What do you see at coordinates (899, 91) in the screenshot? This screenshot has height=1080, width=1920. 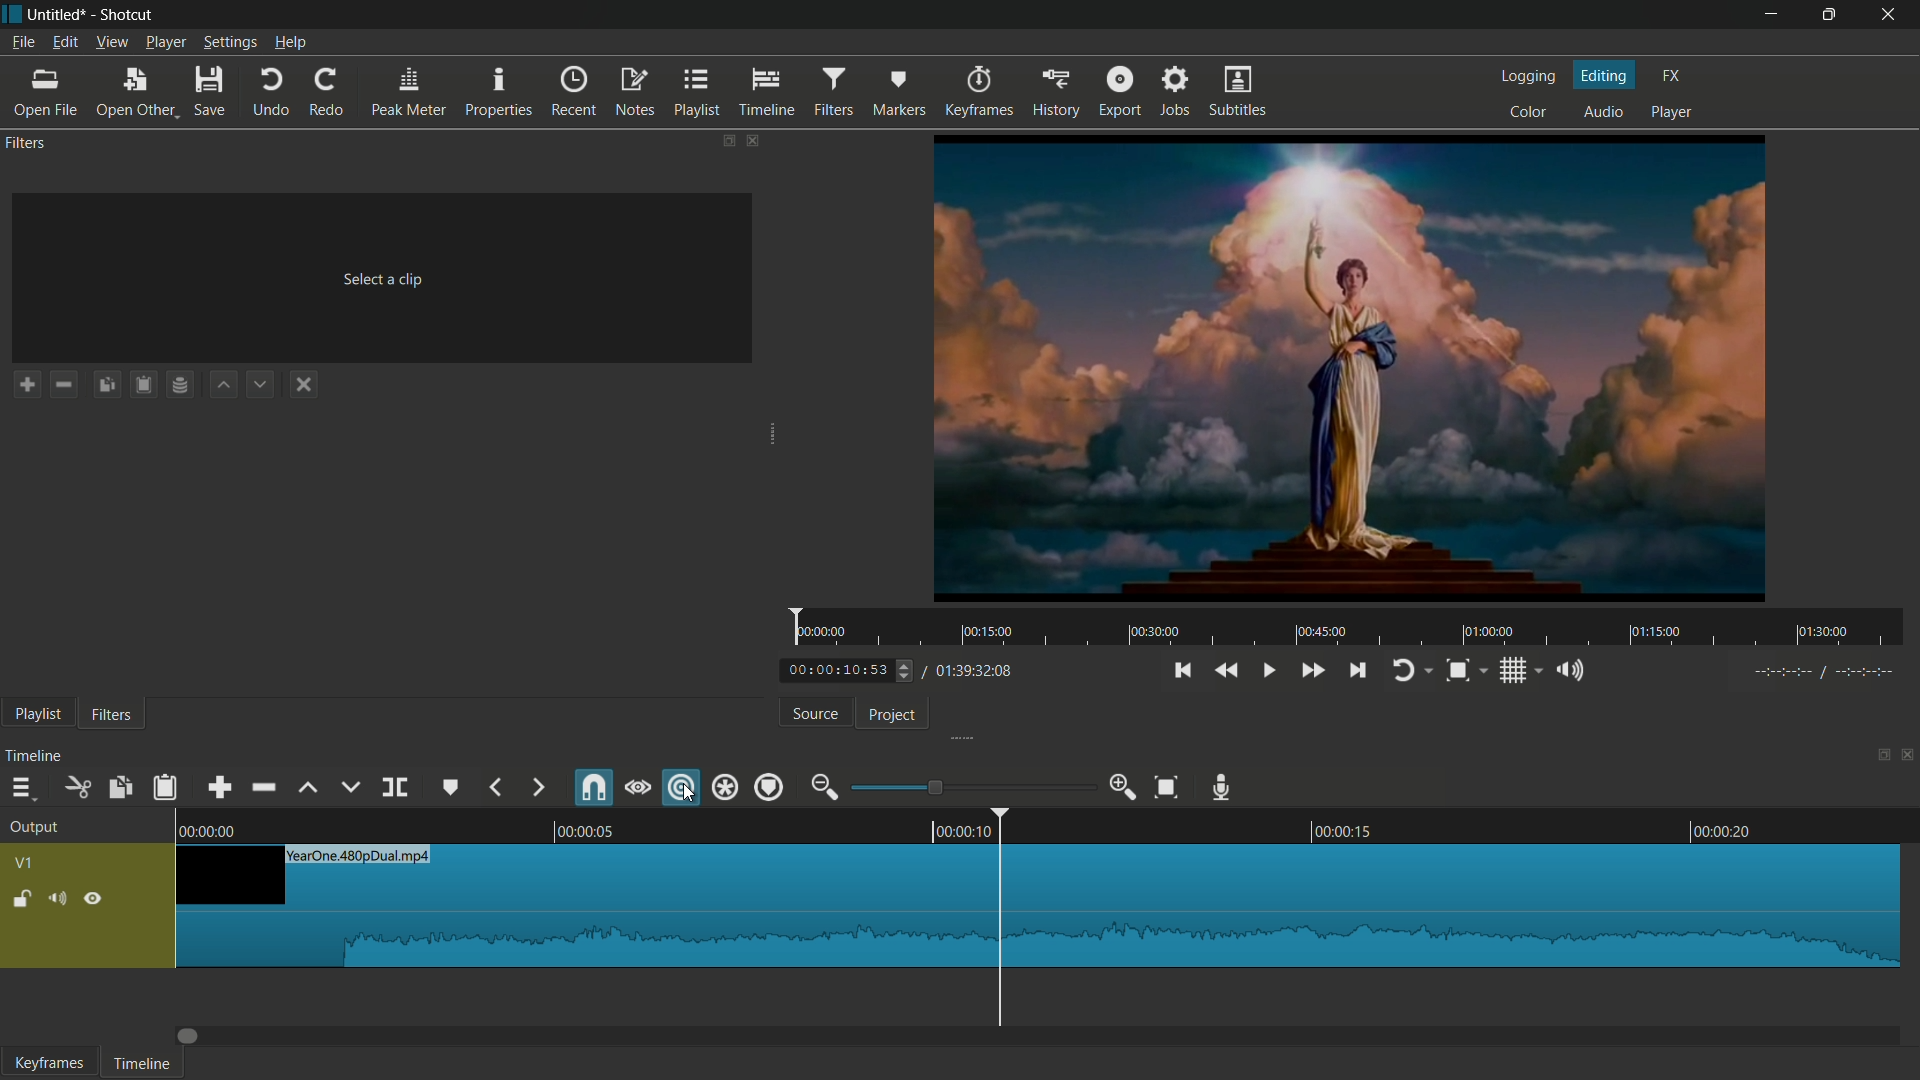 I see `markers` at bounding box center [899, 91].